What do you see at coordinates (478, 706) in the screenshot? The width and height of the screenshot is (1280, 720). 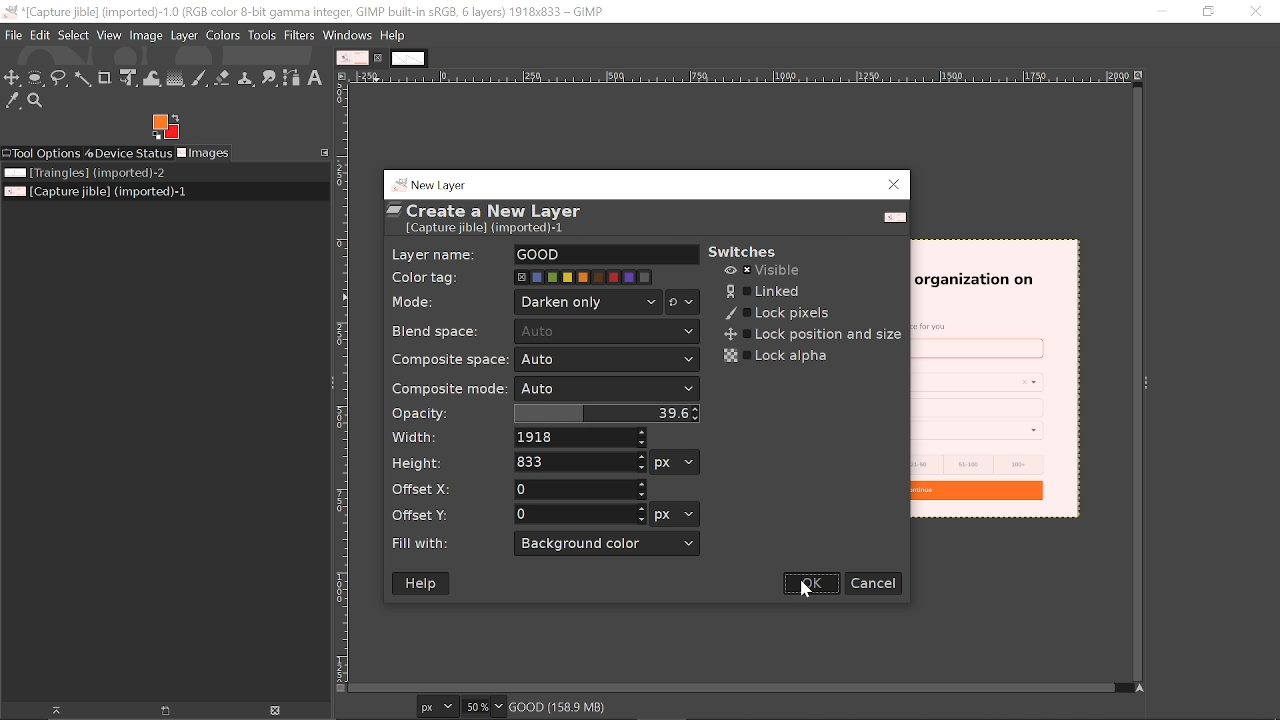 I see `Current zoom` at bounding box center [478, 706].